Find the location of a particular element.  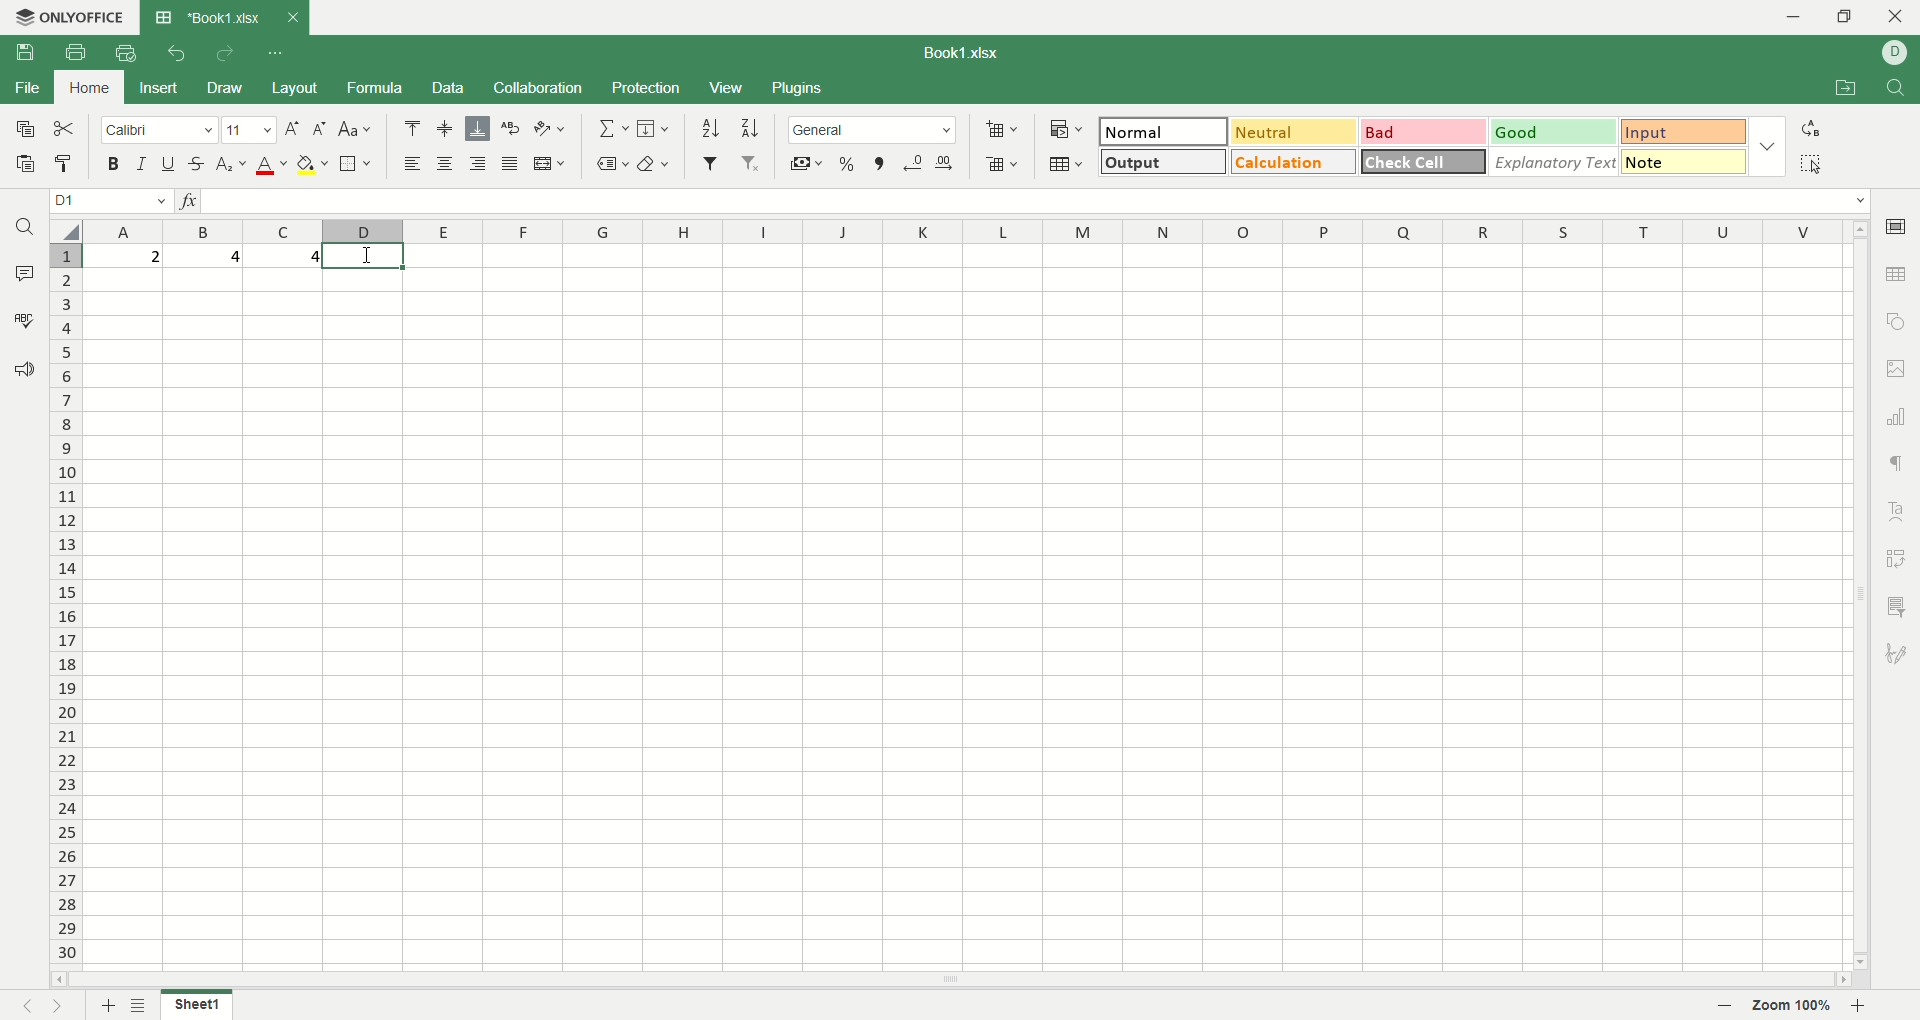

column is located at coordinates (969, 231).